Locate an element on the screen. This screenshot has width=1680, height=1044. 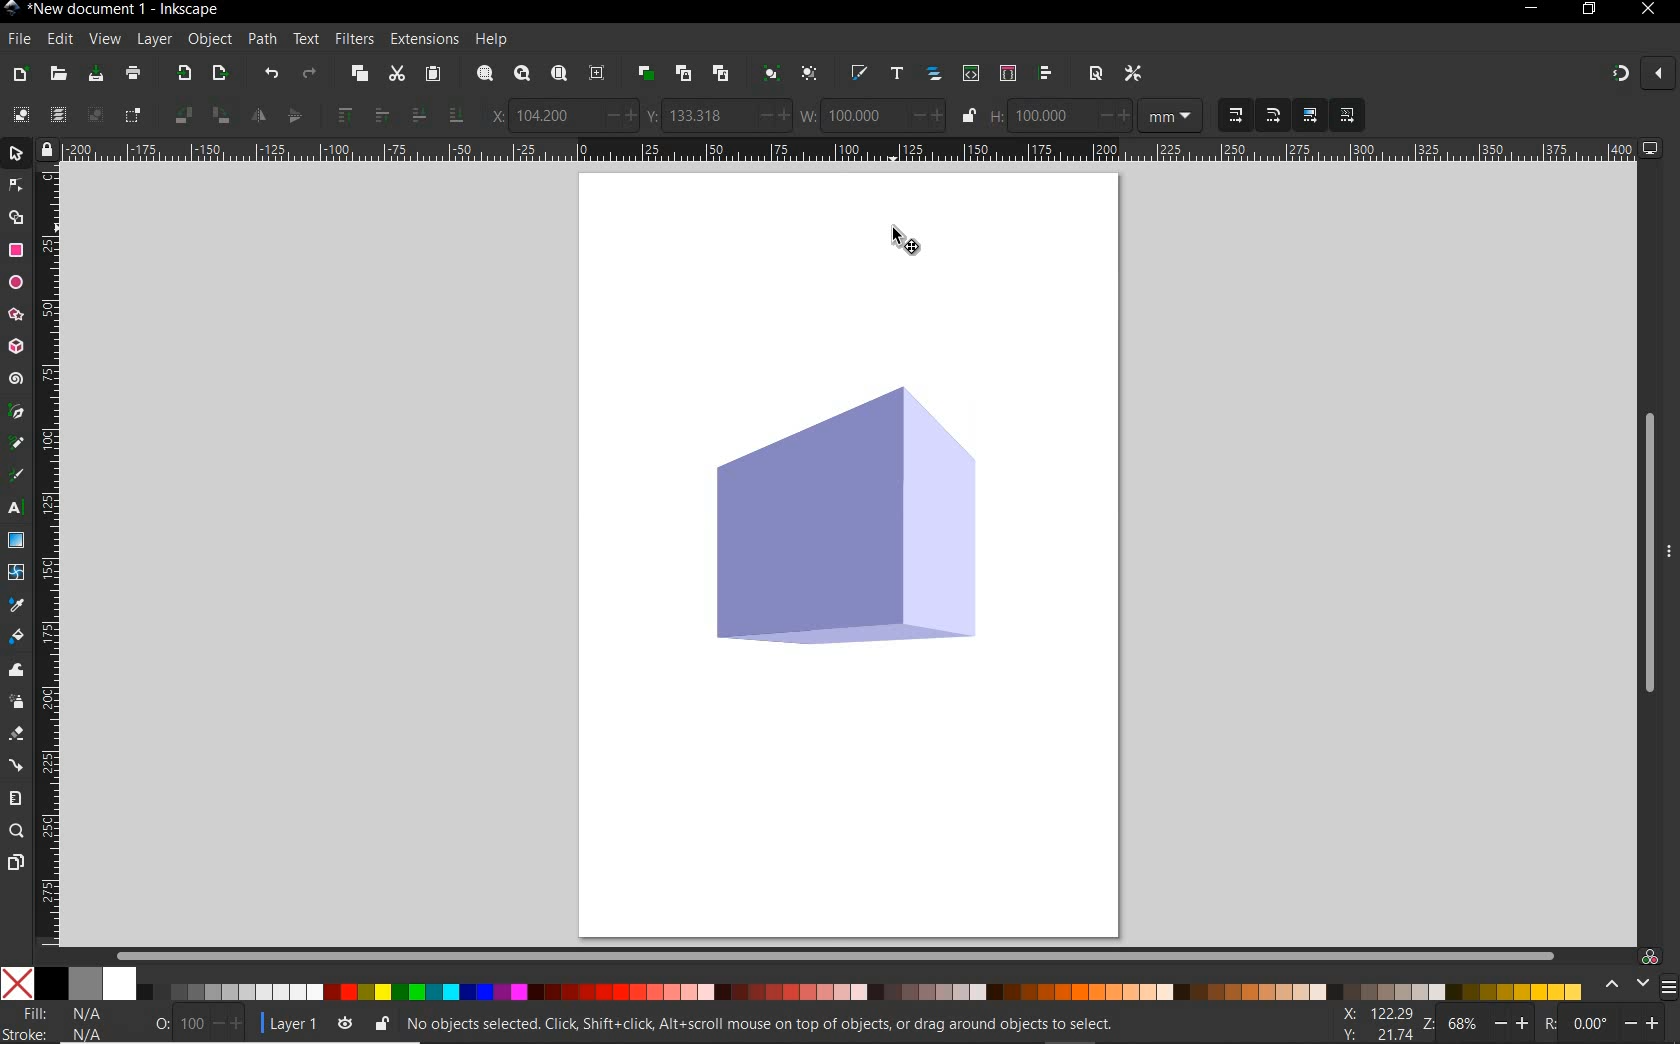
calligraphy tool is located at coordinates (16, 477).